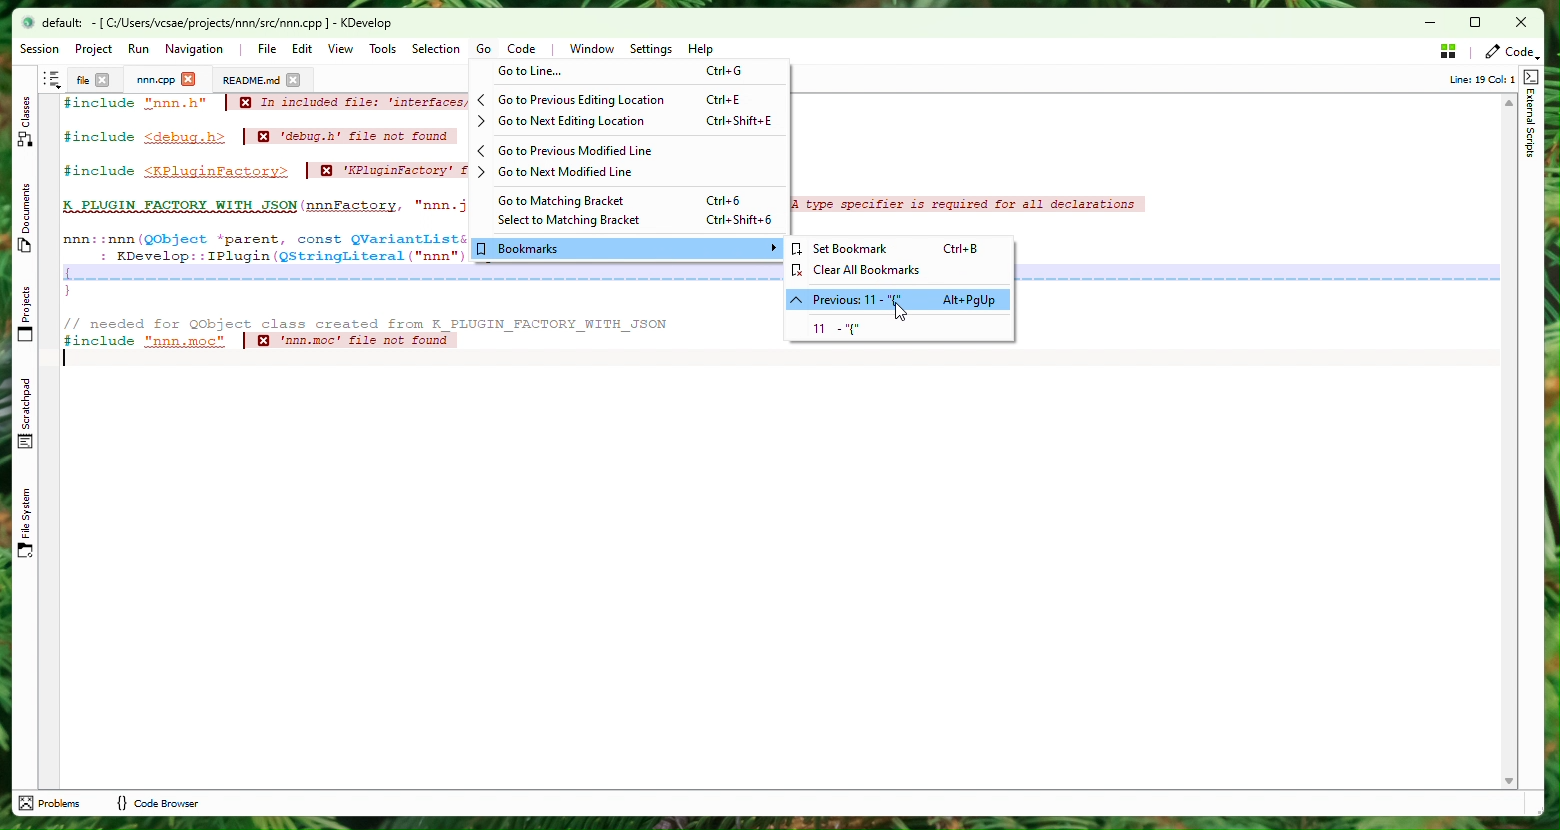 Image resolution: width=1560 pixels, height=830 pixels. What do you see at coordinates (189, 80) in the screenshot?
I see `close tab` at bounding box center [189, 80].